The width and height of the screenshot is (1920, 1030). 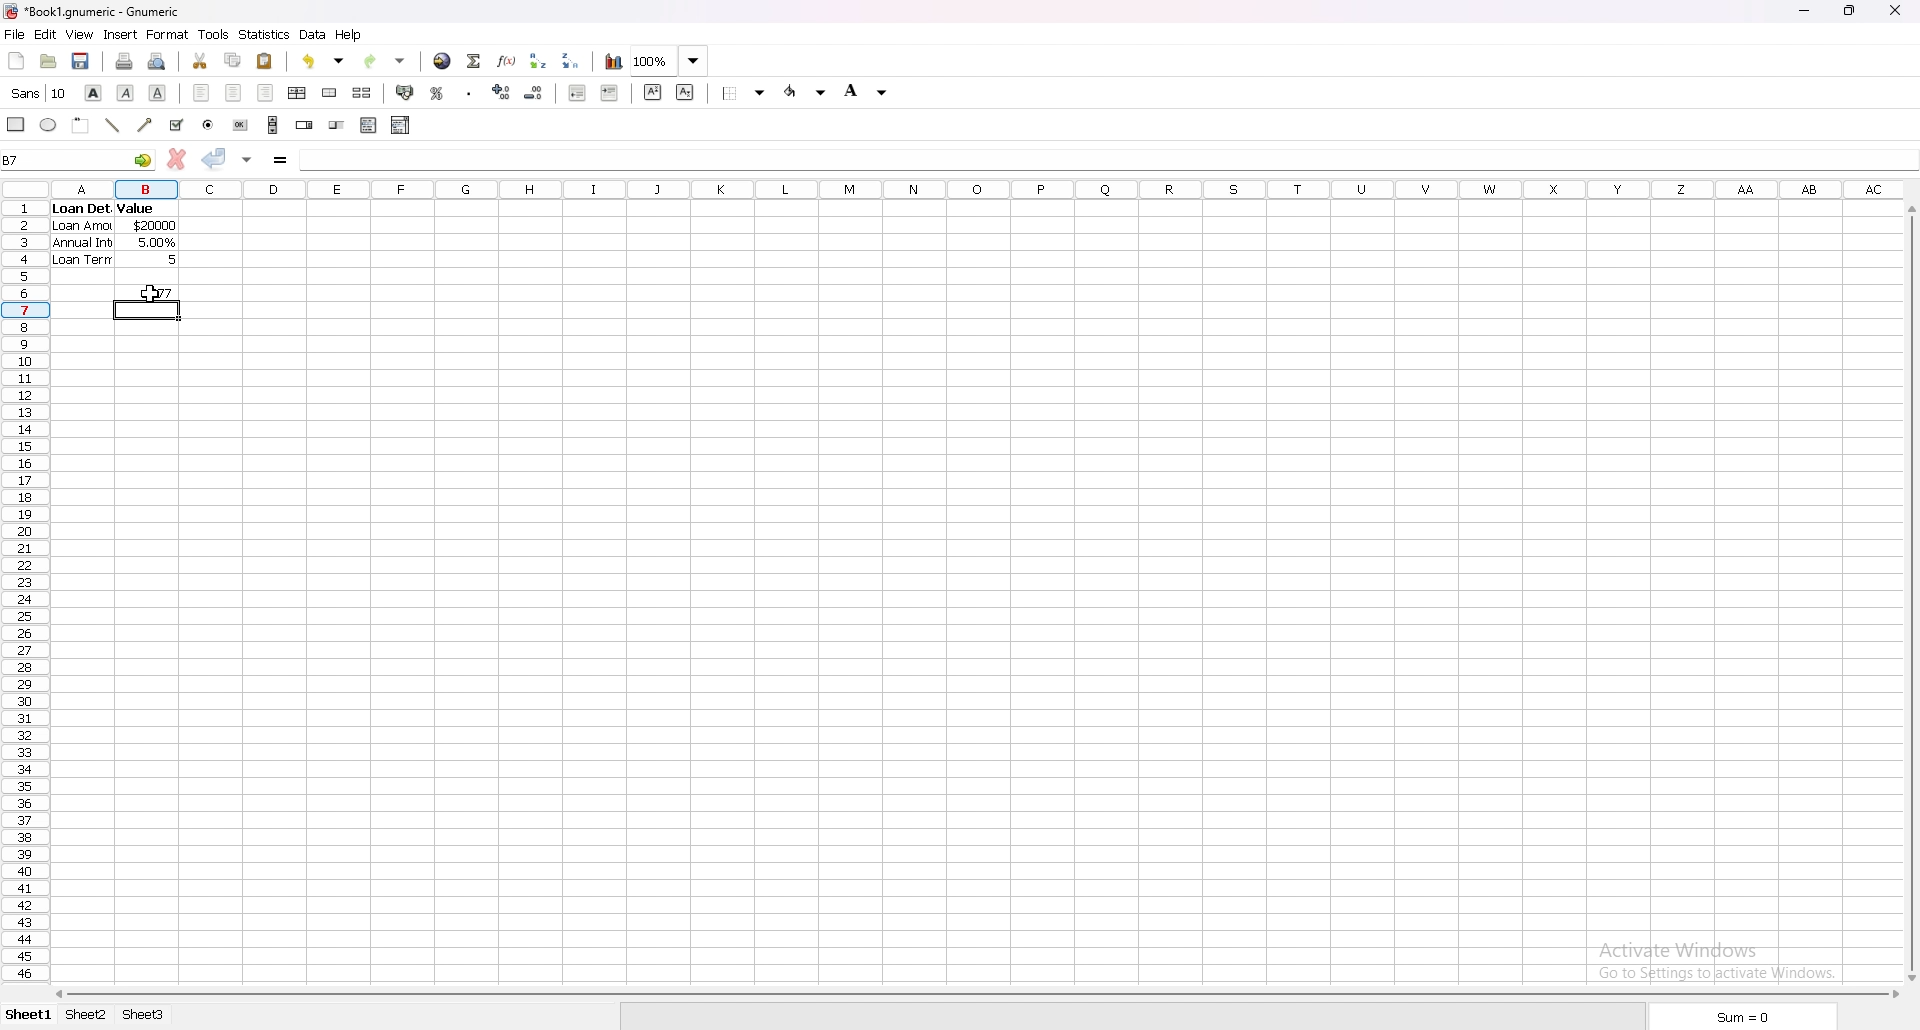 I want to click on ellipse, so click(x=49, y=125).